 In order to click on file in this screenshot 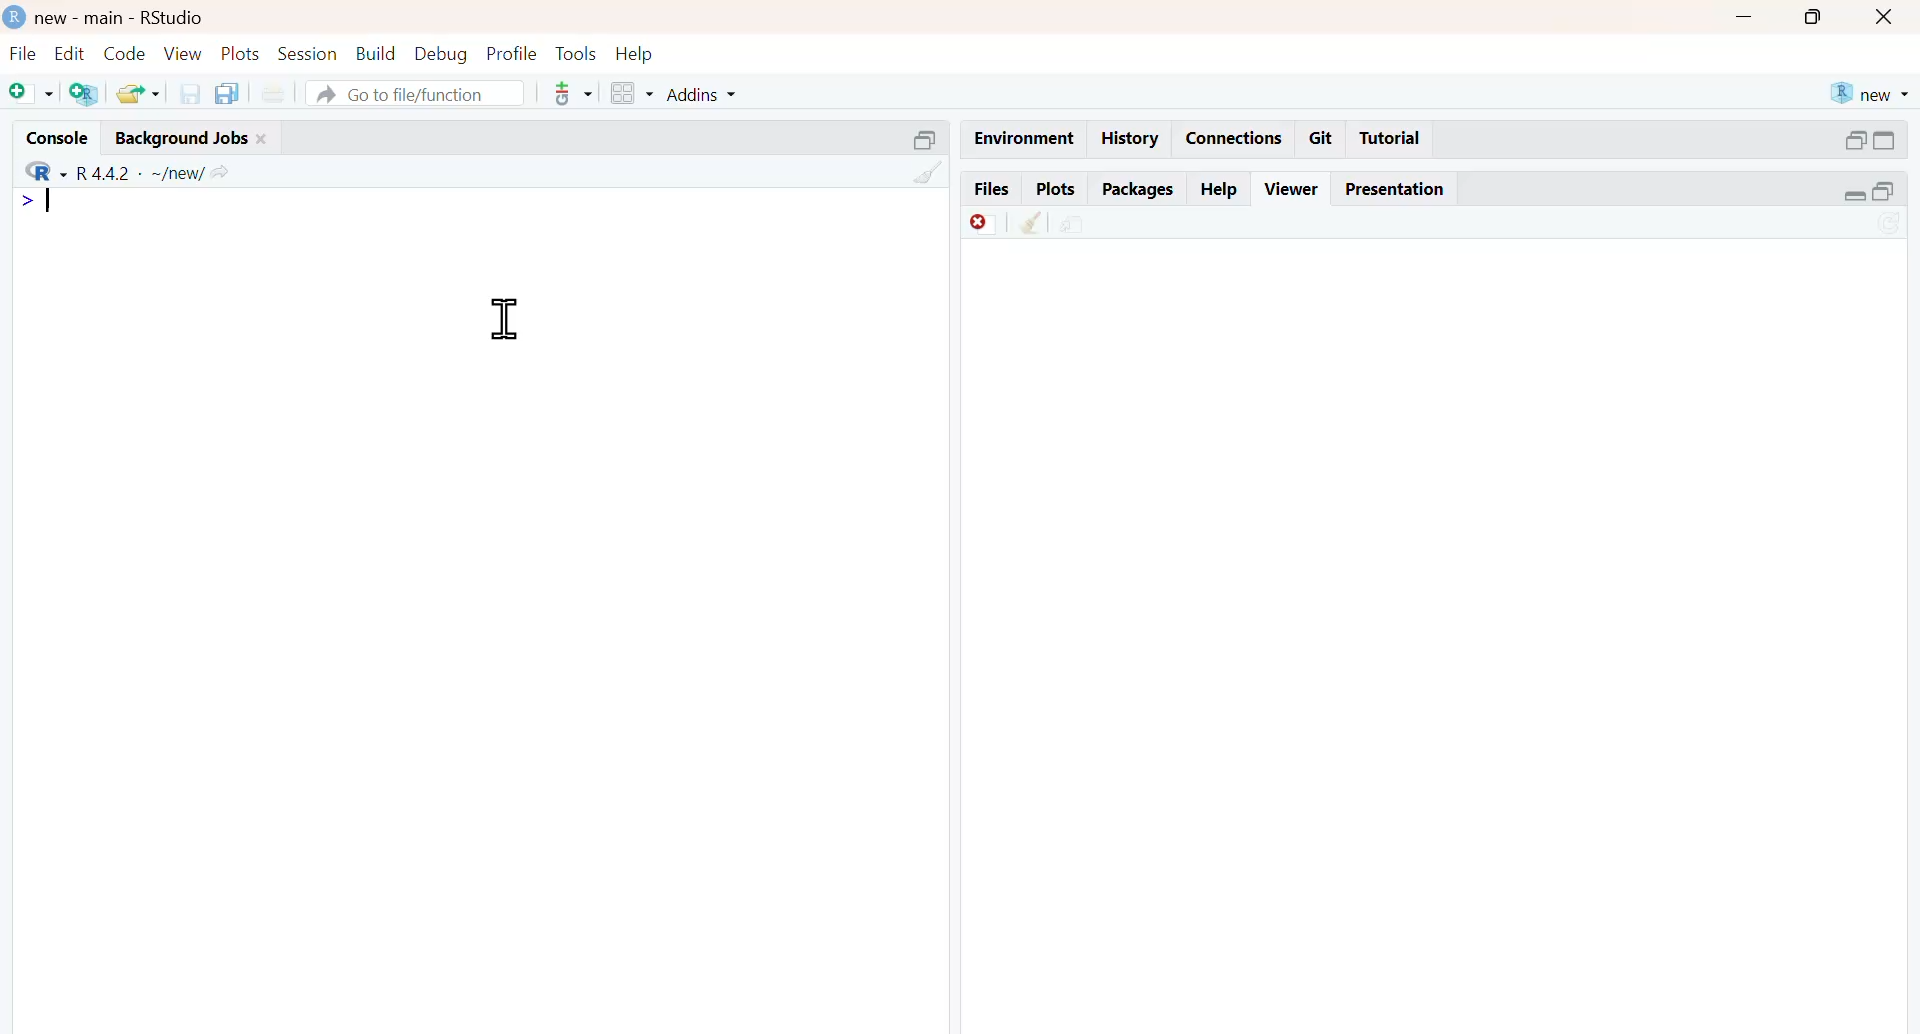, I will do `click(24, 53)`.